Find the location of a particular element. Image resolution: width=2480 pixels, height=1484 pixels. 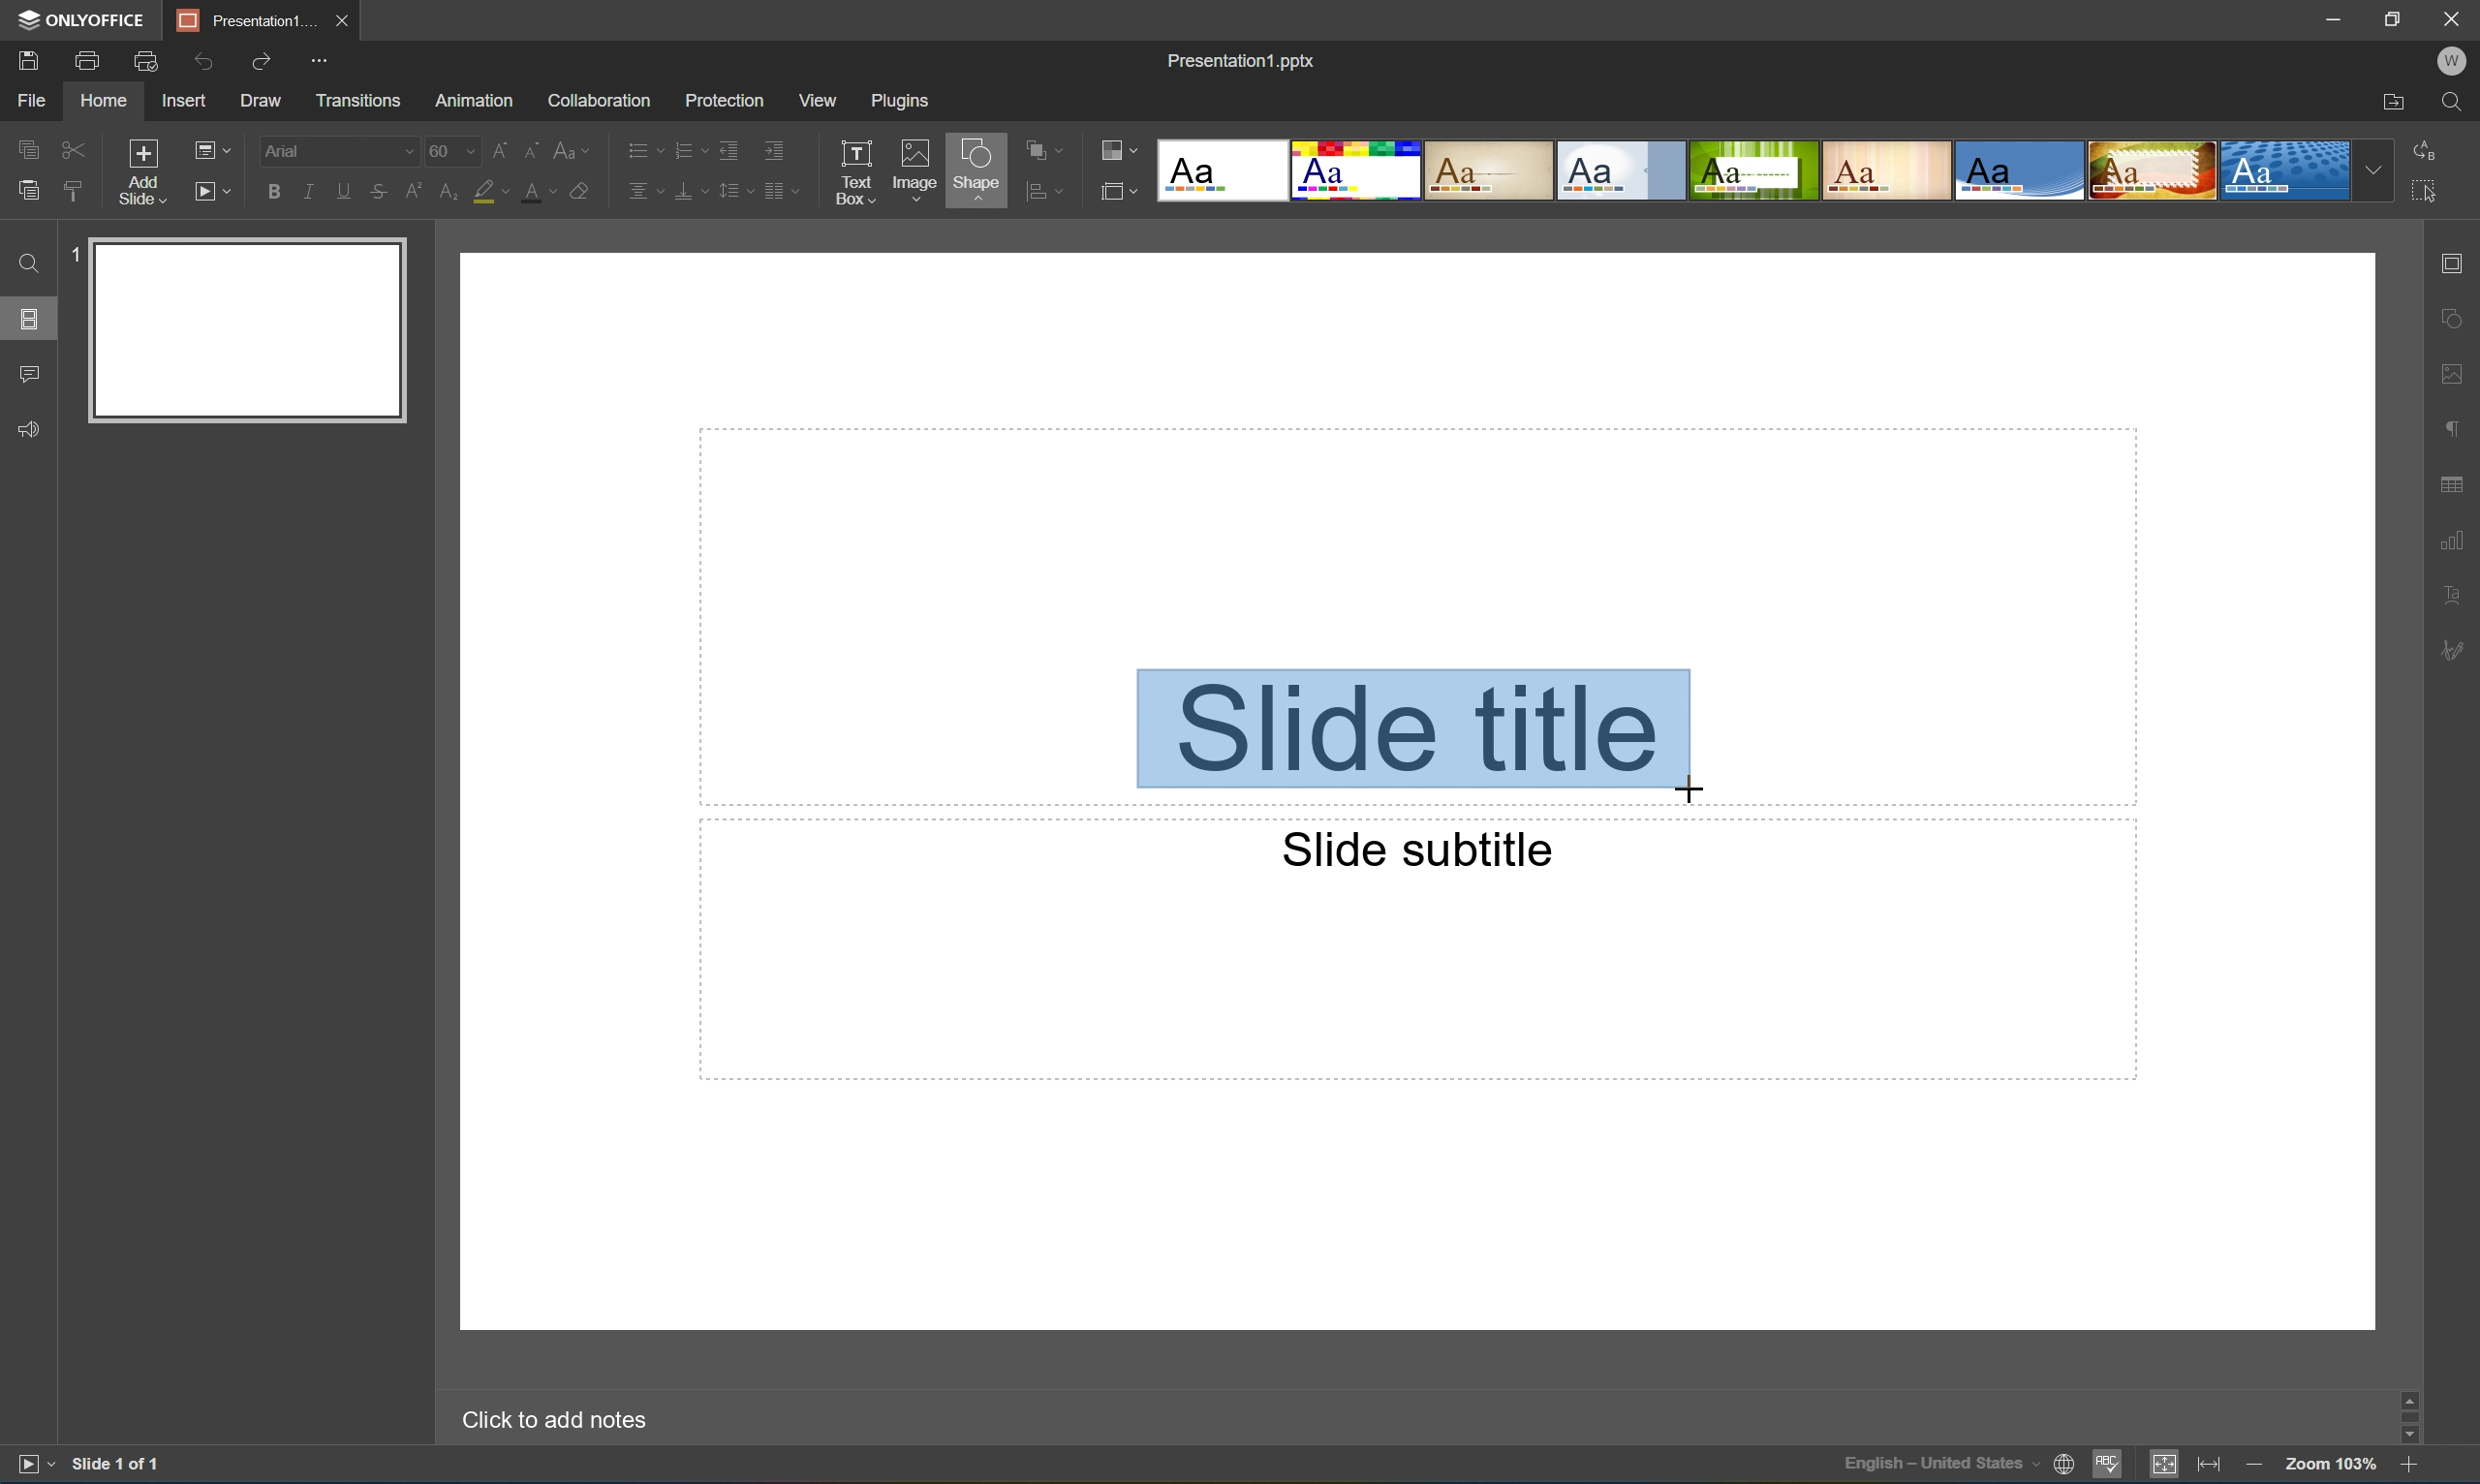

Zoom in is located at coordinates (2407, 1467).